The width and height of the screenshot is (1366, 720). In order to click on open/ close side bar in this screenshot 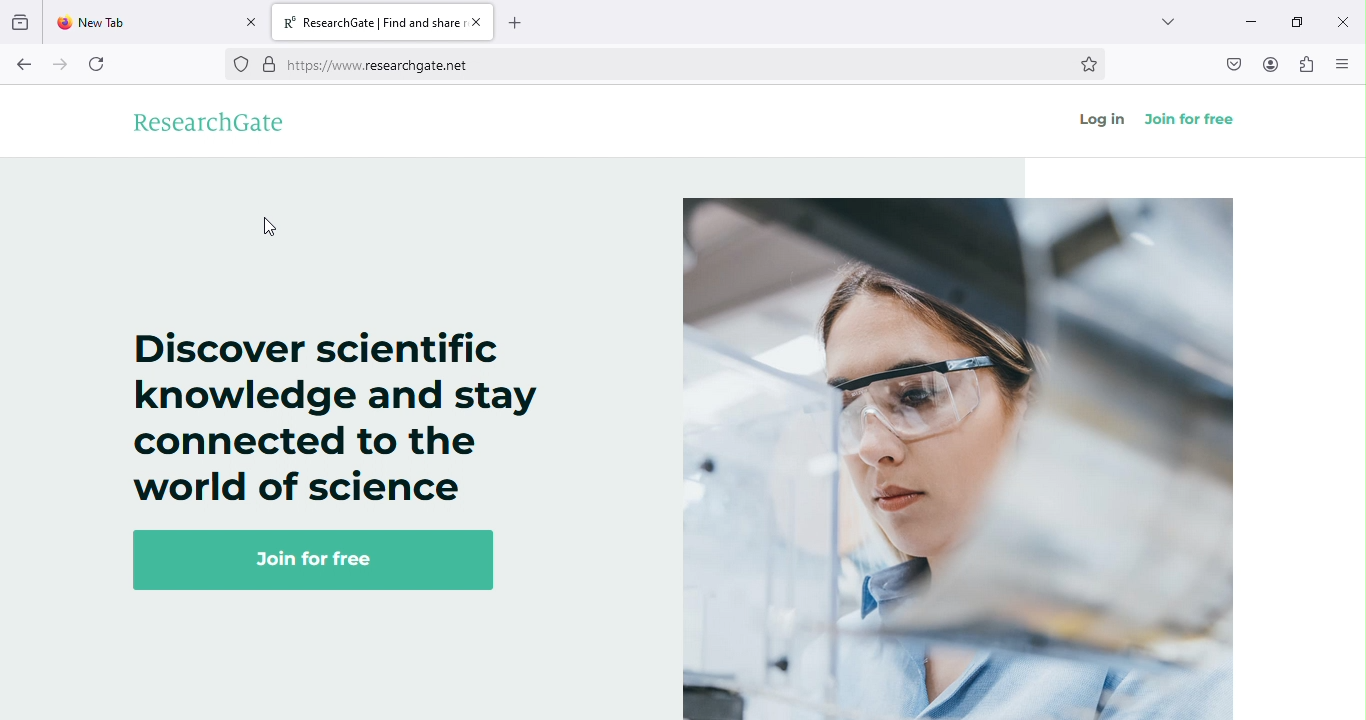, I will do `click(1348, 65)`.